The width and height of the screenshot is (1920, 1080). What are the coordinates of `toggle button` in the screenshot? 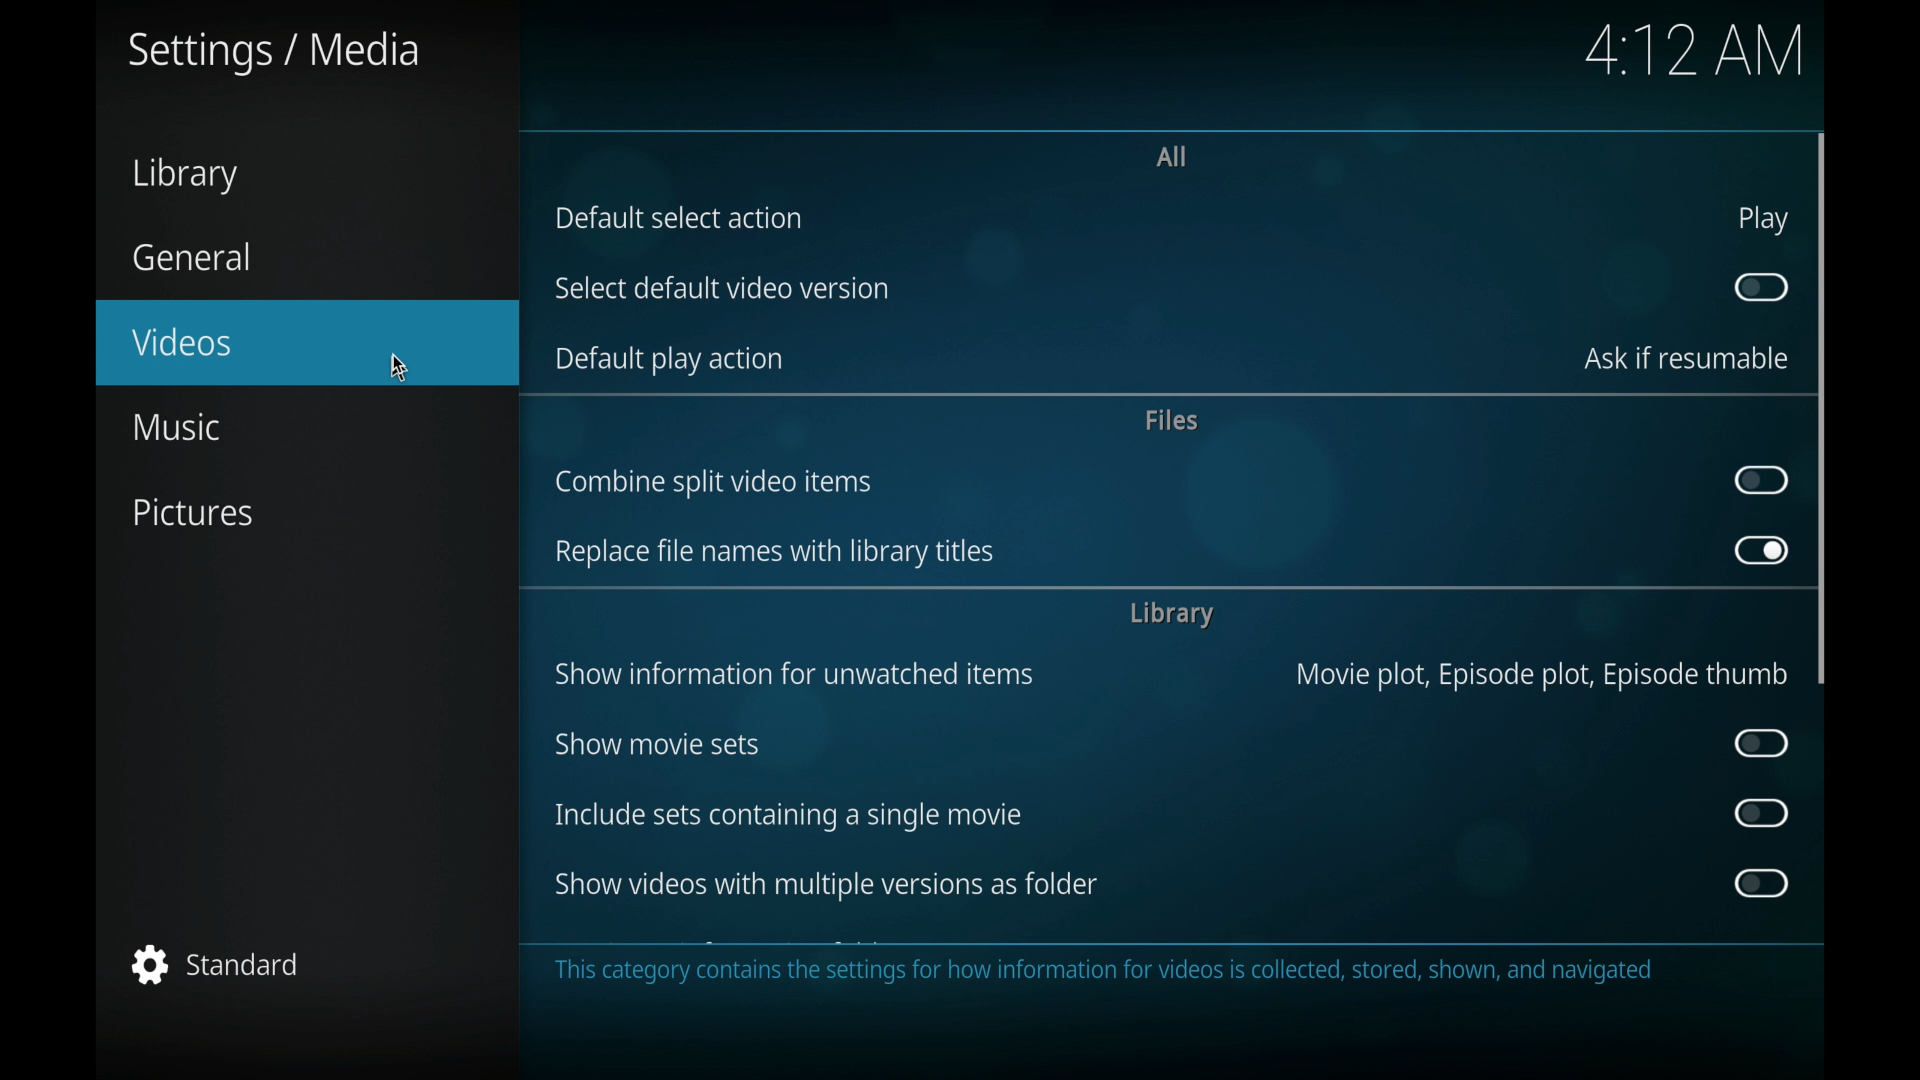 It's located at (1762, 813).